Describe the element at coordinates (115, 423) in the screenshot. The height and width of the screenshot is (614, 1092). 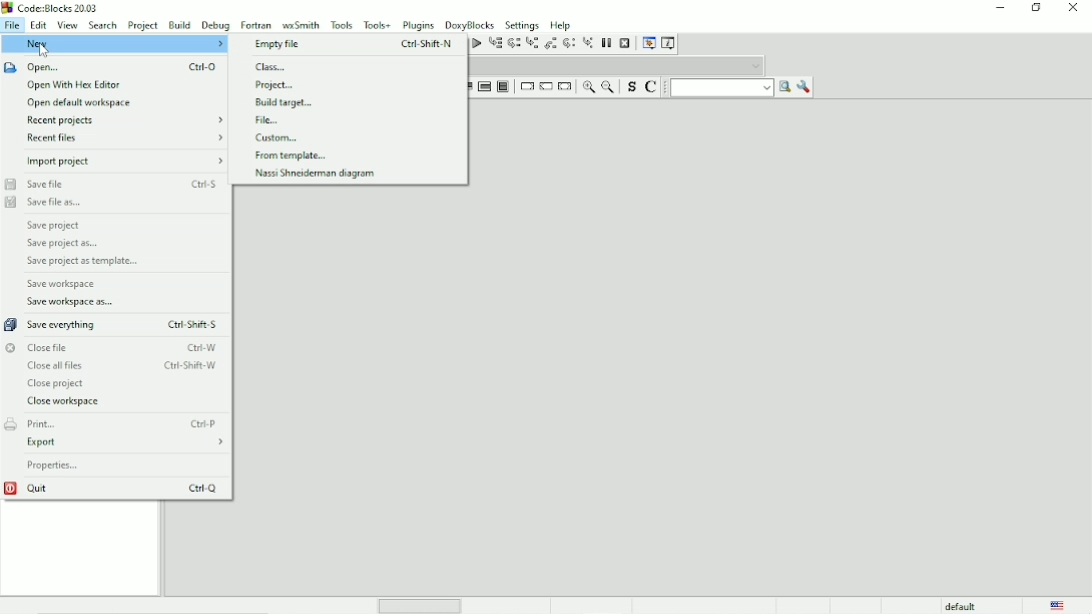
I see `Print` at that location.